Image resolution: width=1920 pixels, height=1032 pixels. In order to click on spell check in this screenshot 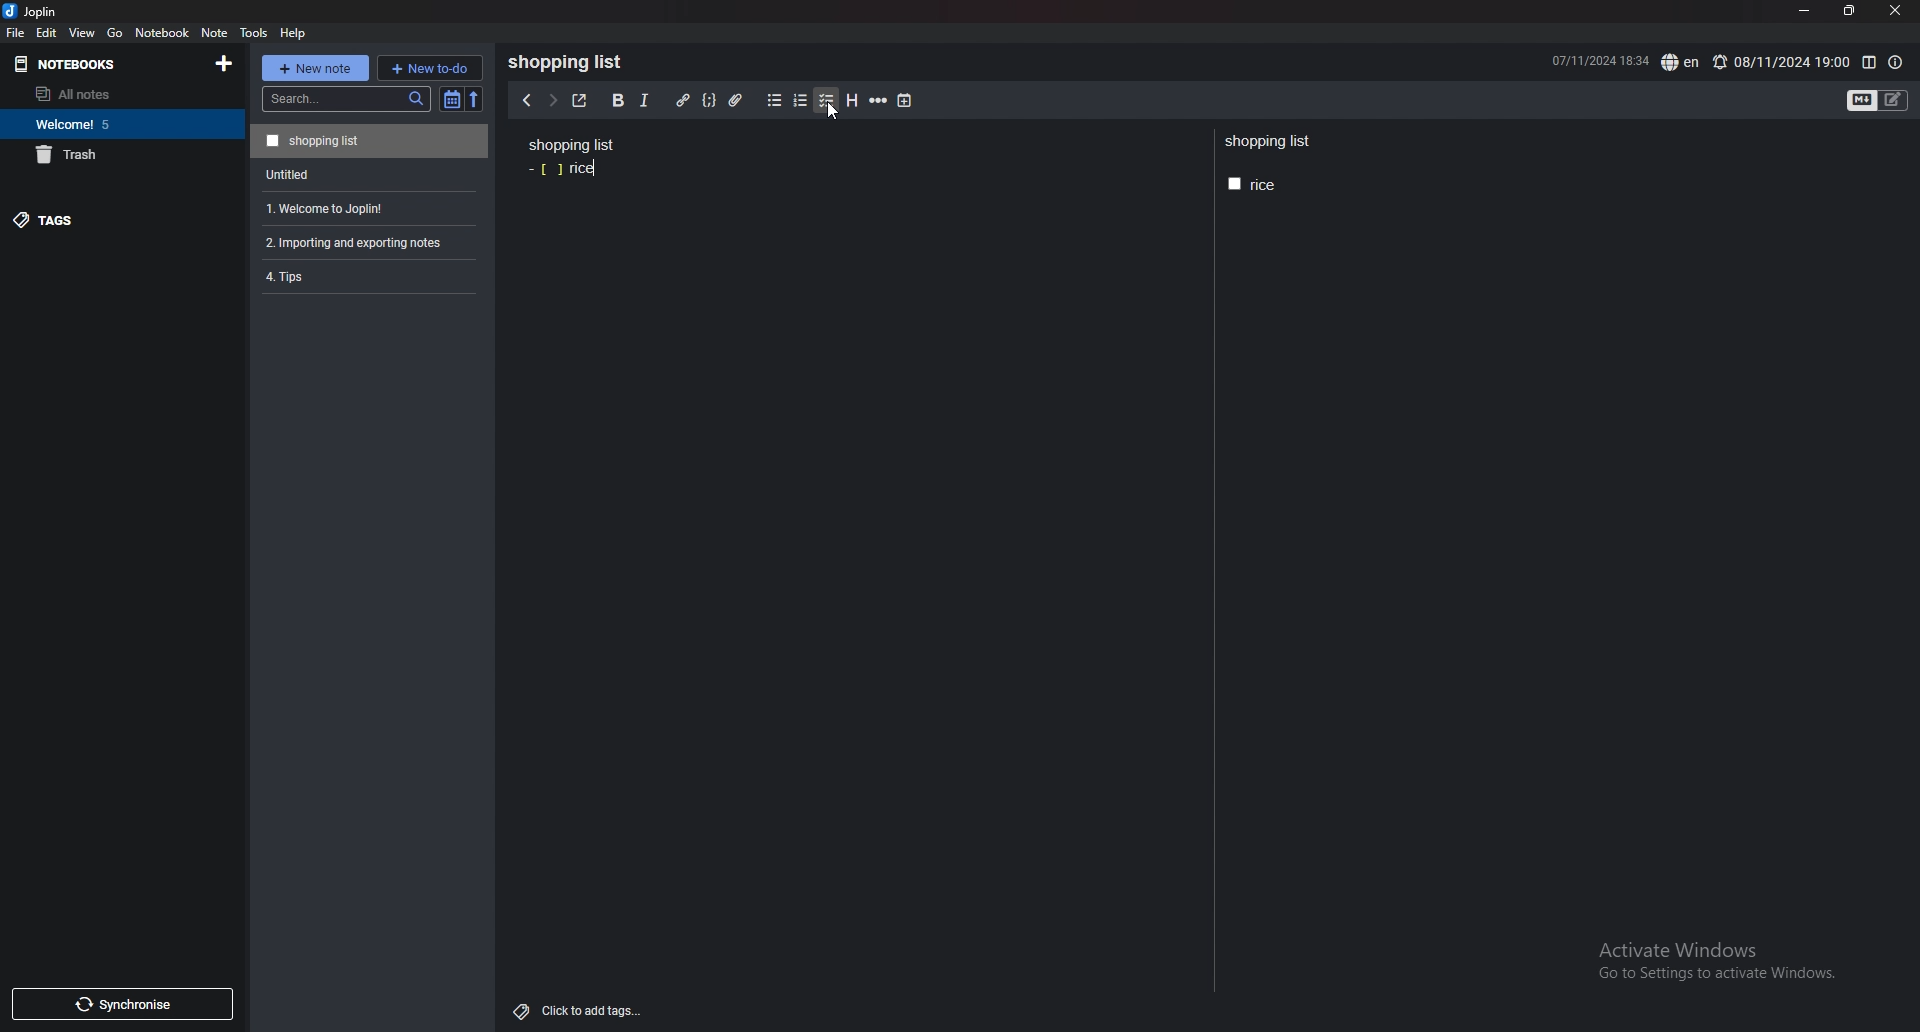, I will do `click(1682, 62)`.